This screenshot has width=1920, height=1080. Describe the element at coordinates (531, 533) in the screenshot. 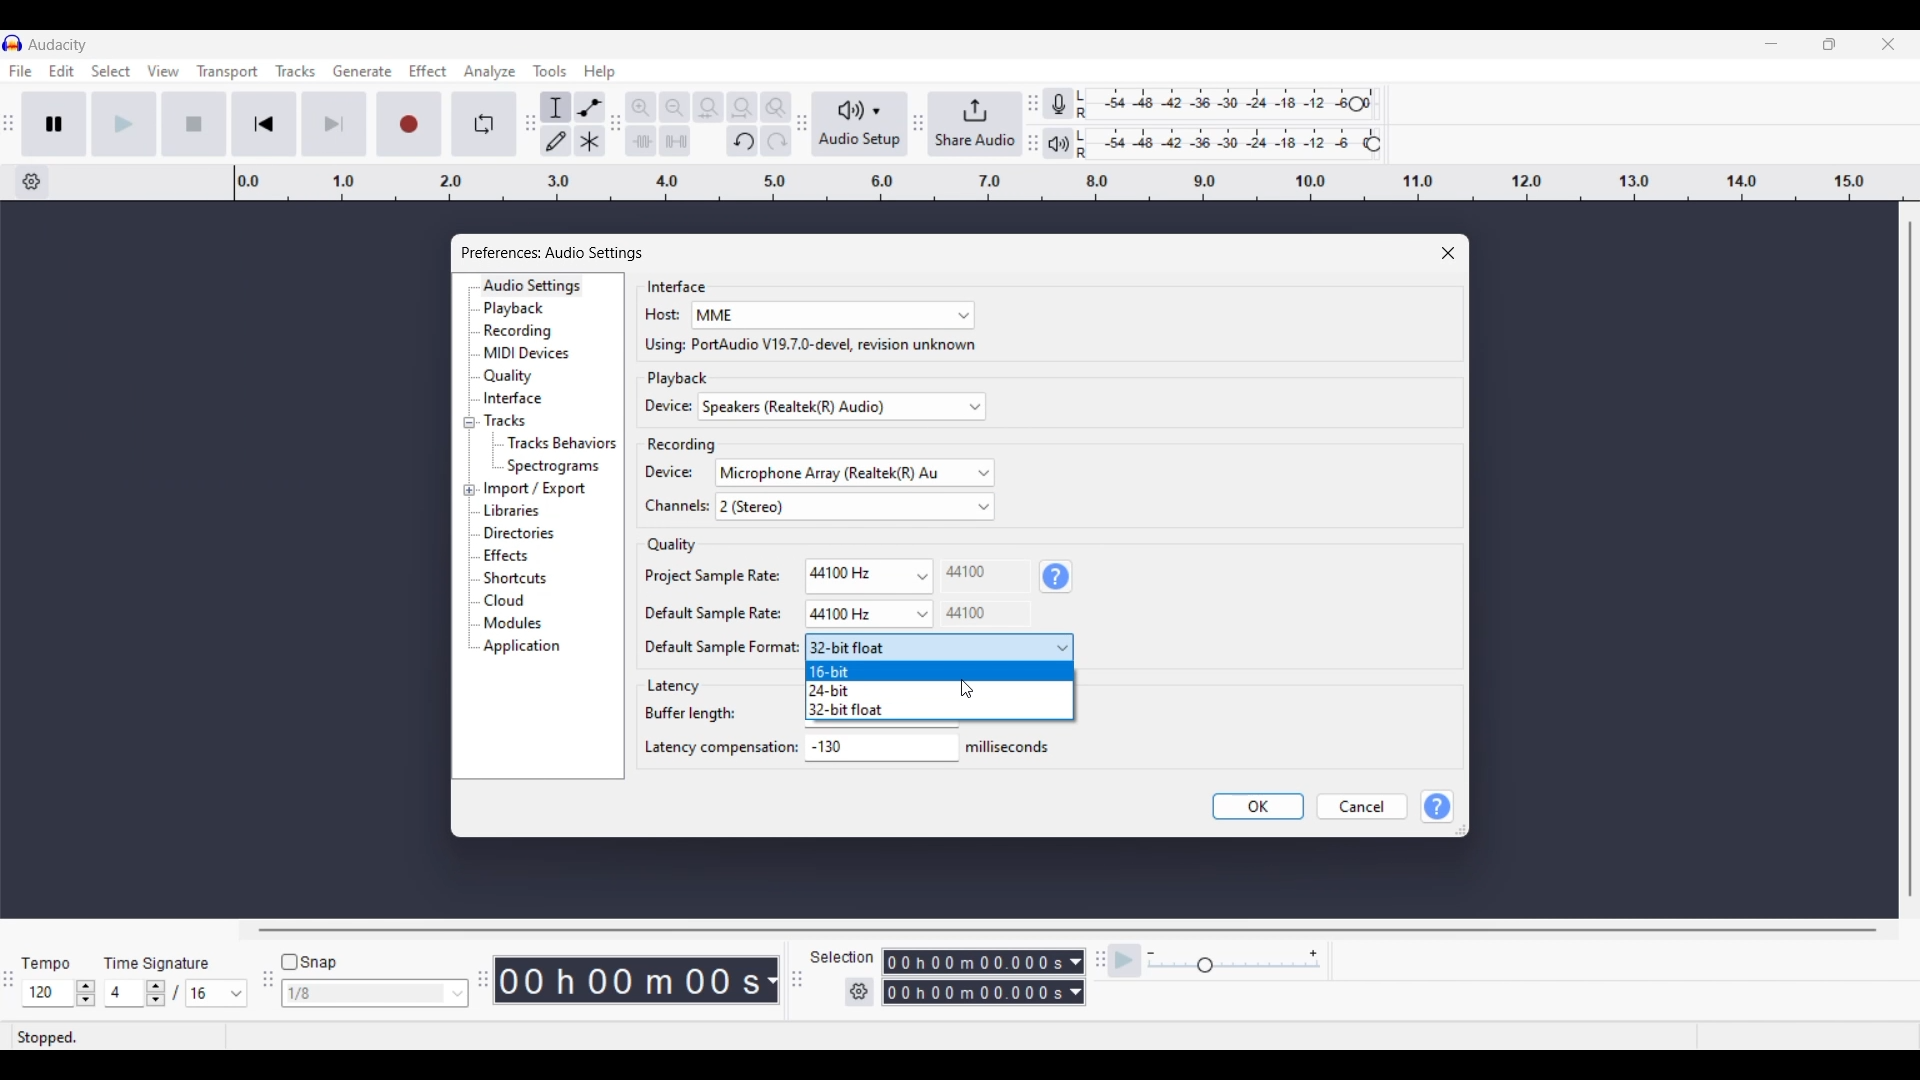

I see `Directories` at that location.